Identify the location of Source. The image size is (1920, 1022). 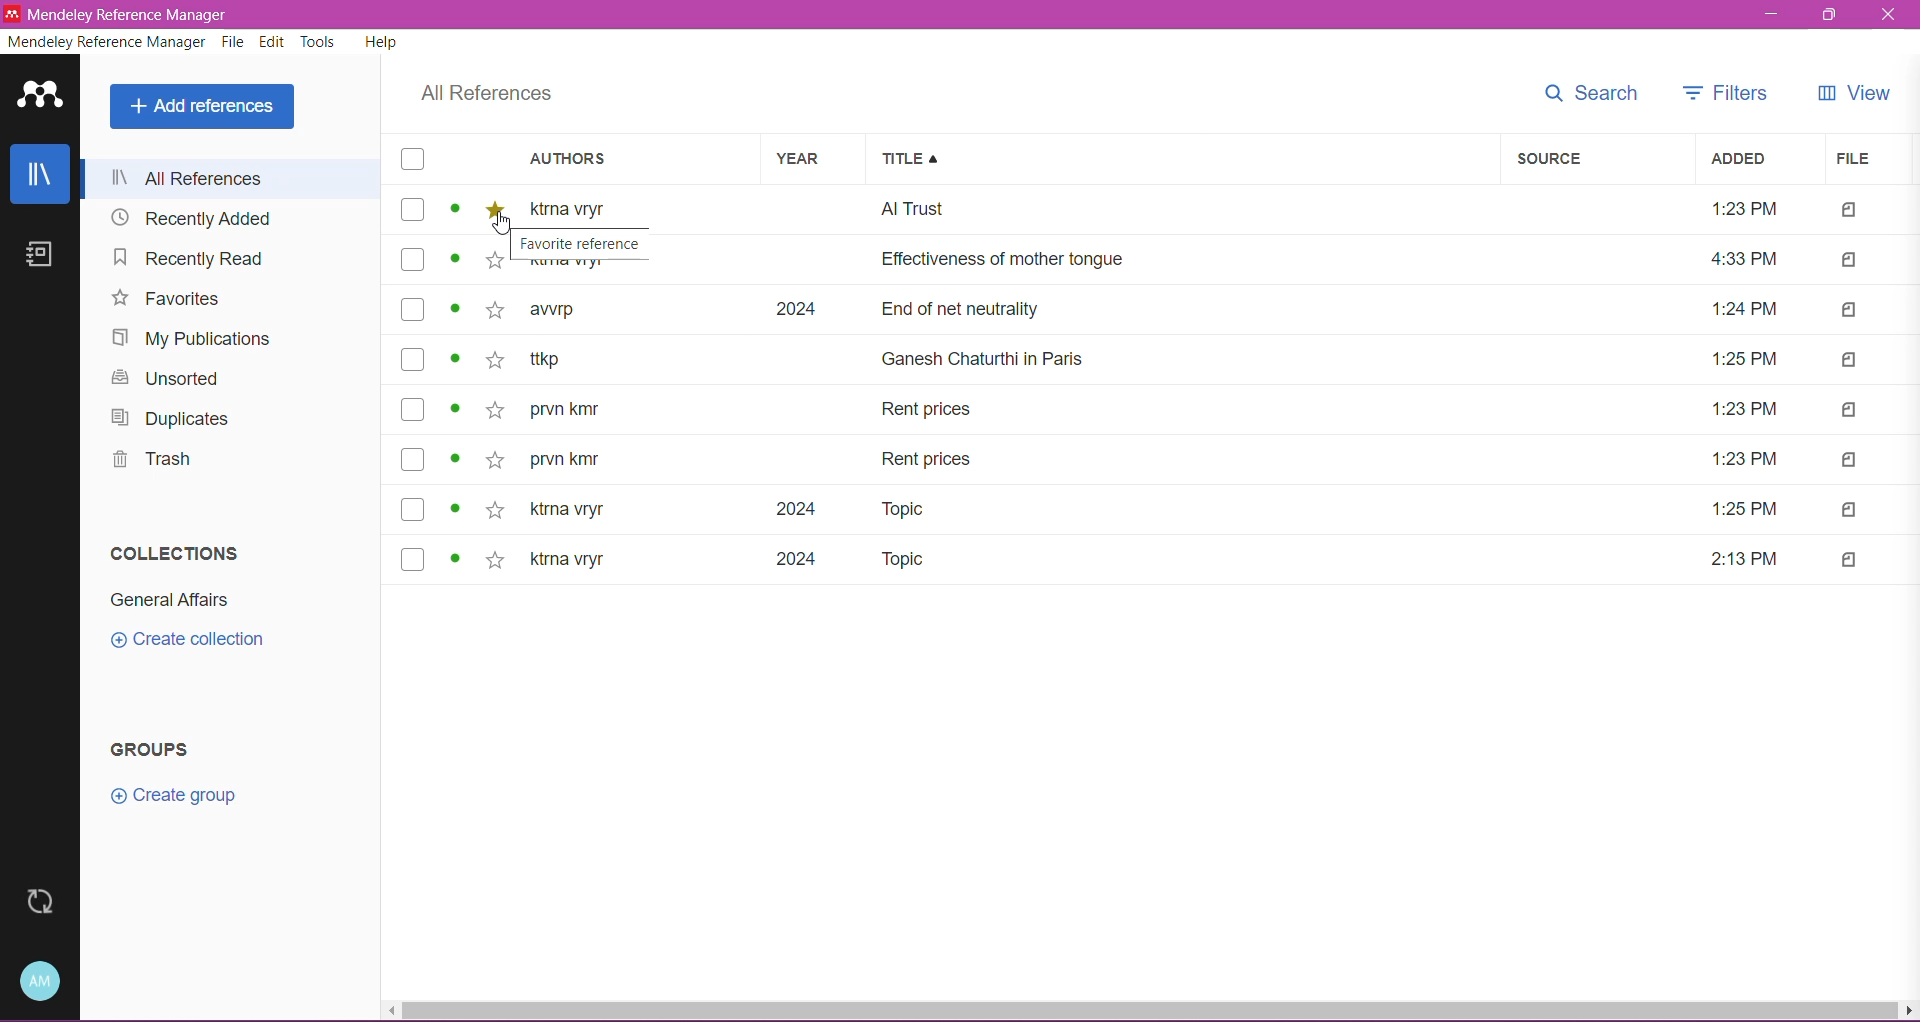
(1599, 159).